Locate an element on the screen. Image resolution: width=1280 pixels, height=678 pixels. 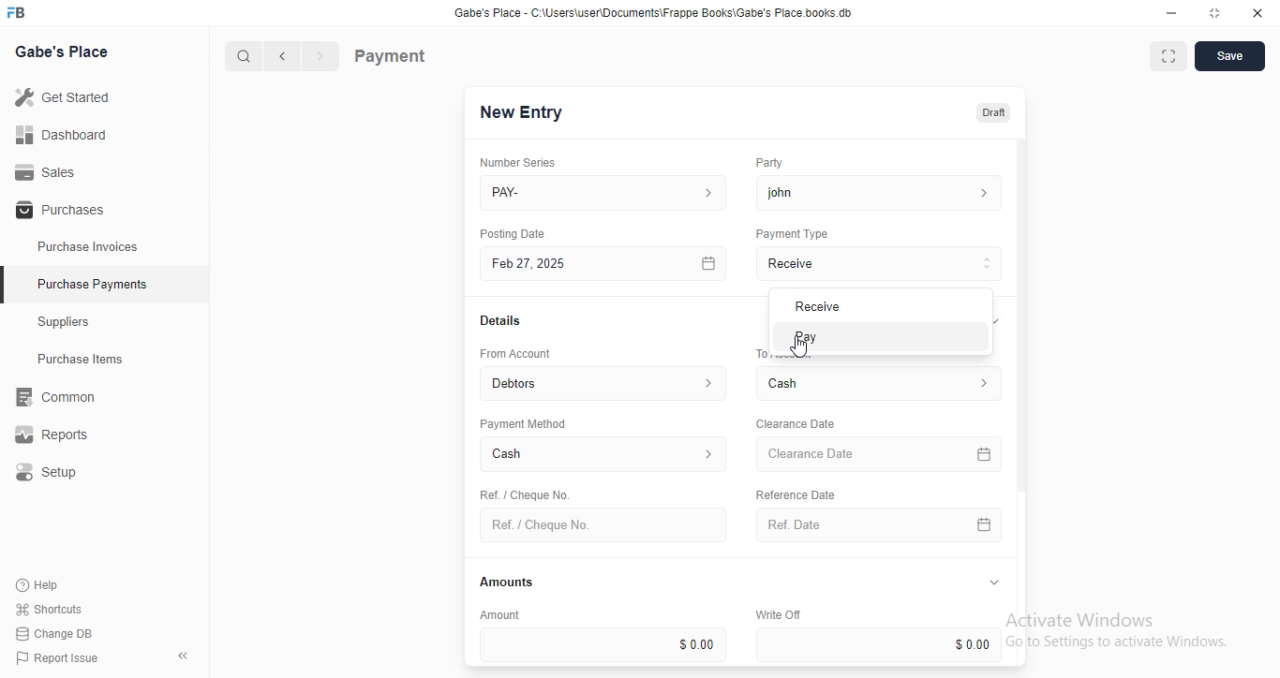
Purchase Invoices is located at coordinates (88, 247).